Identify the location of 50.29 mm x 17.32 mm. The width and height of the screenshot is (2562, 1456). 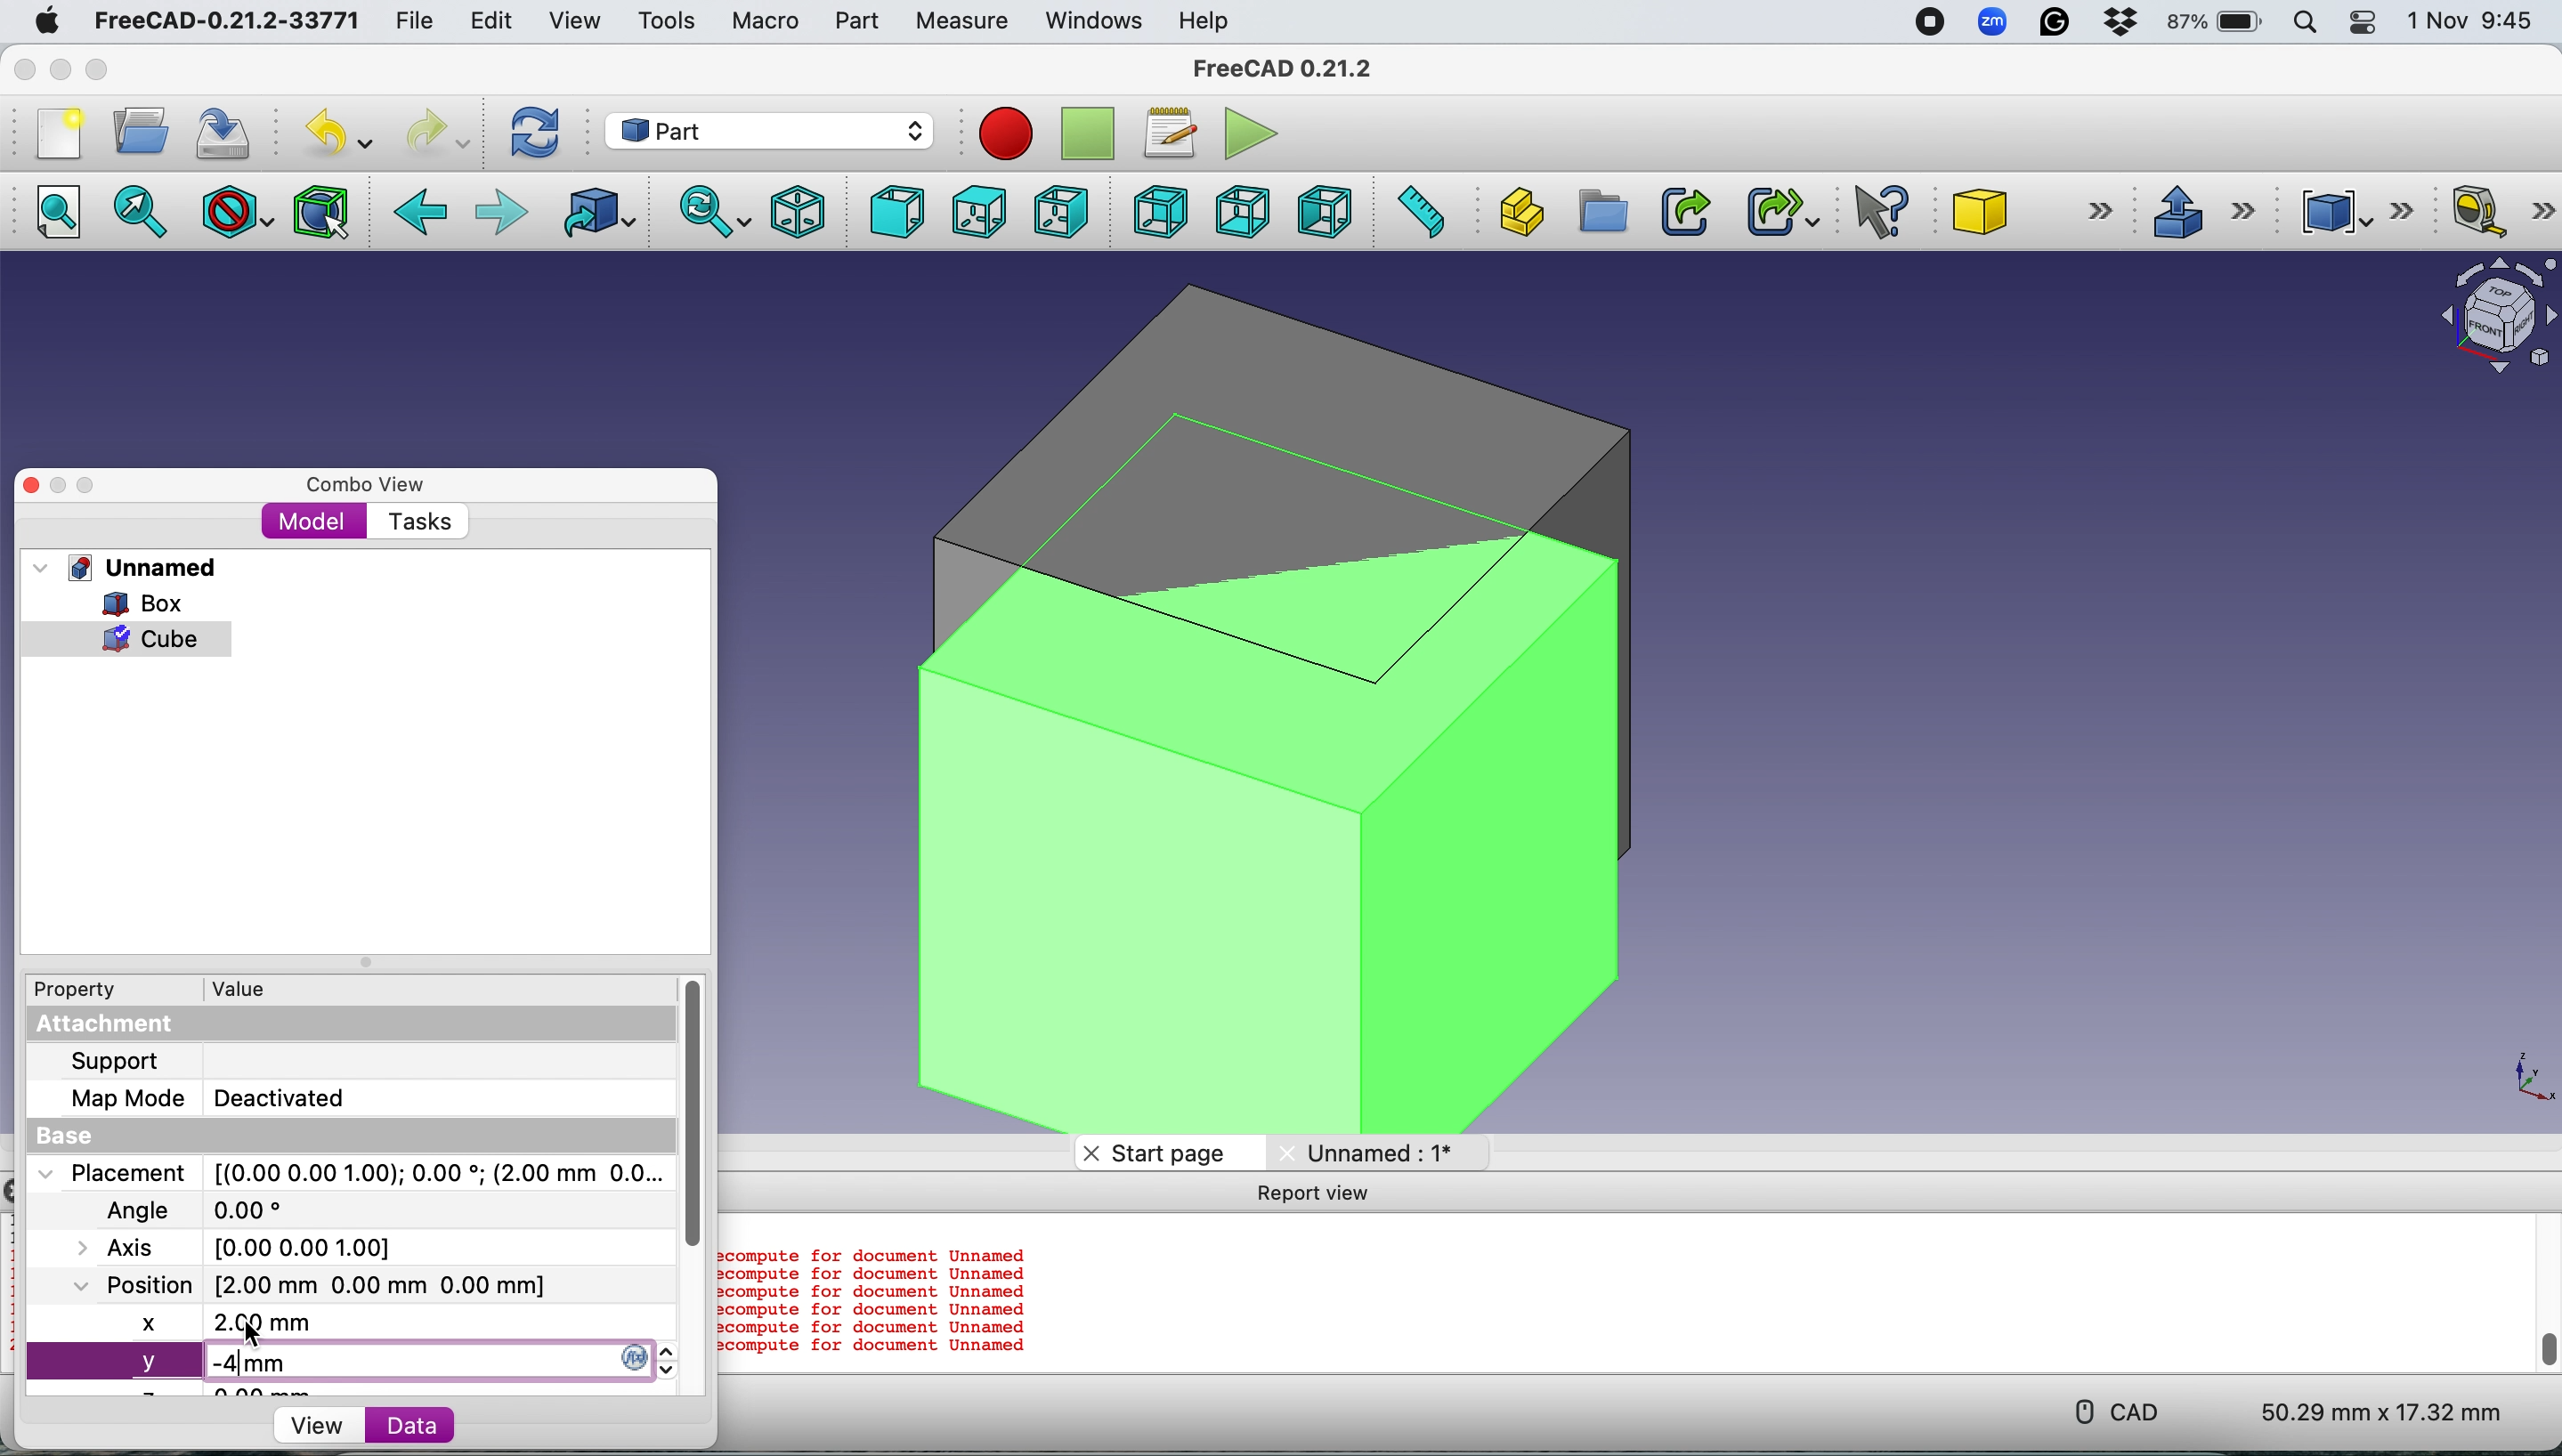
(2364, 1409).